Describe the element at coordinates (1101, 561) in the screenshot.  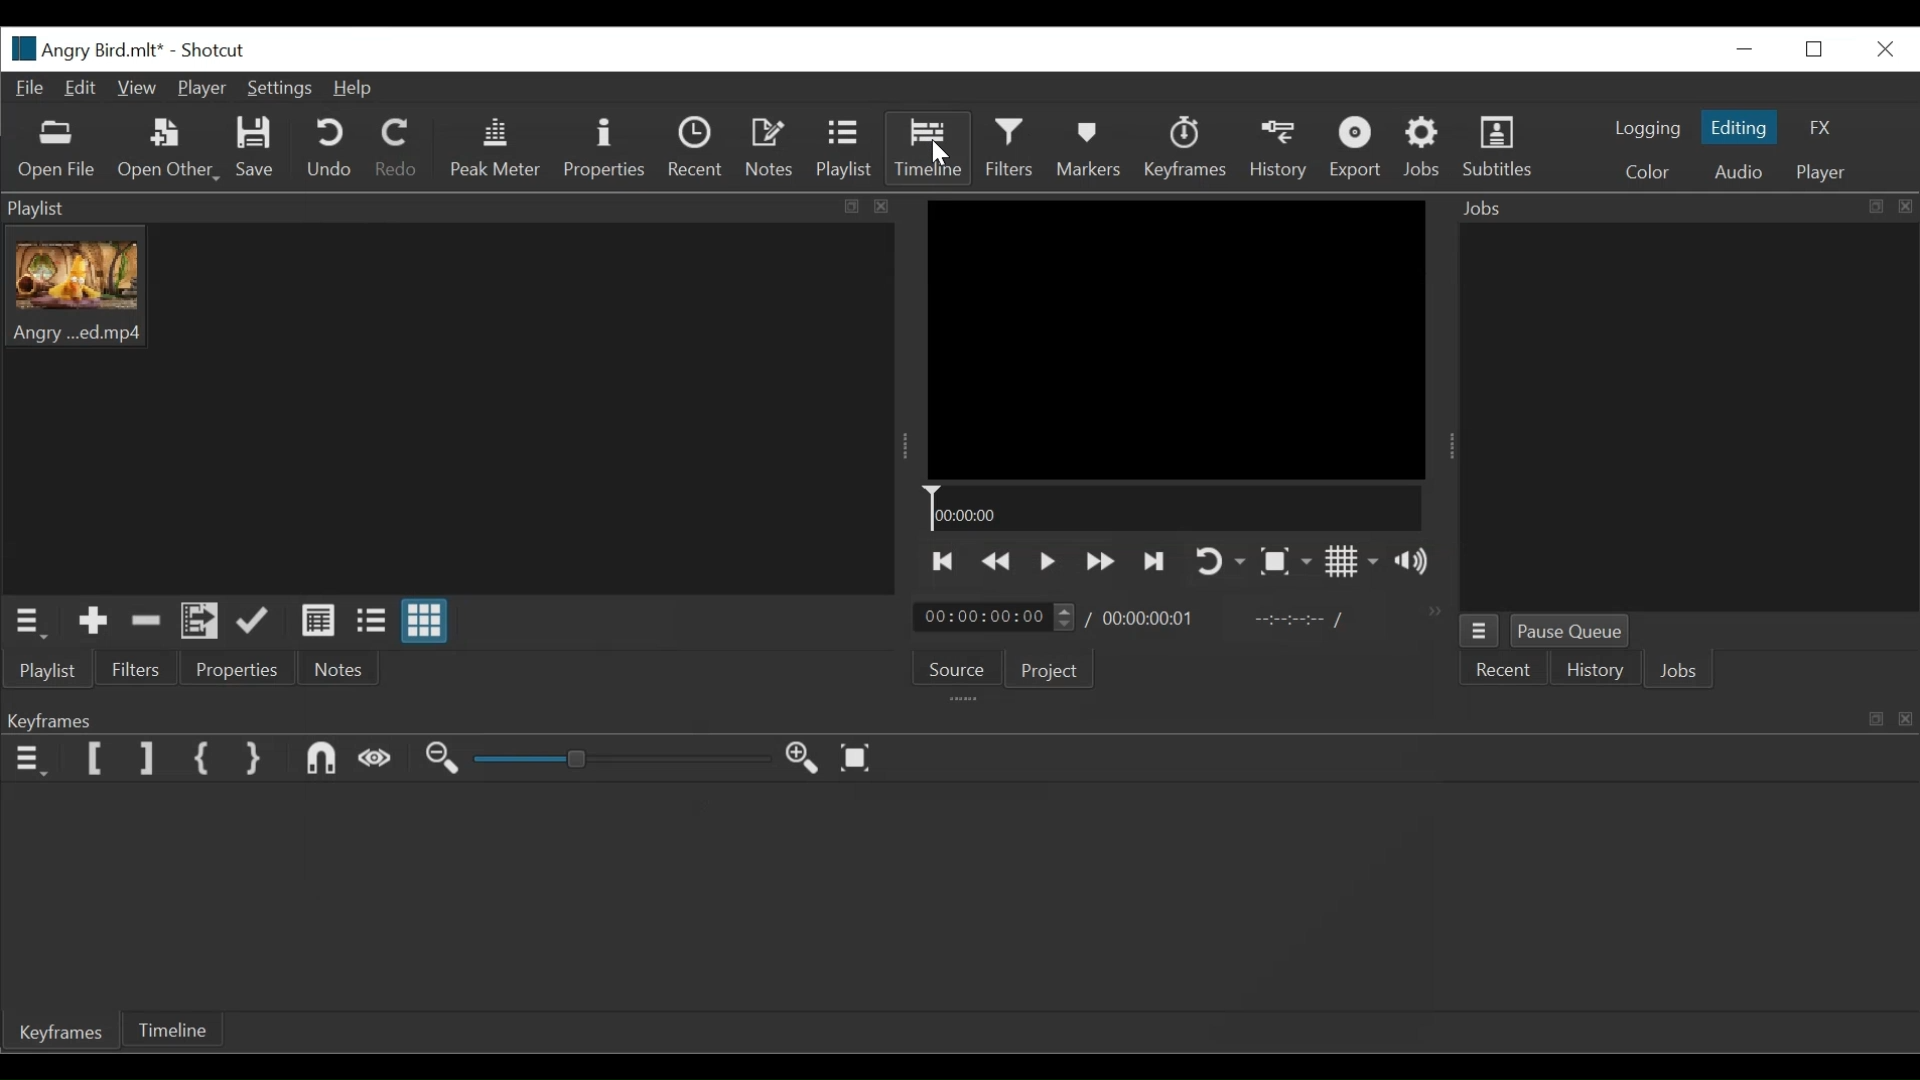
I see `Play forward quickly` at that location.